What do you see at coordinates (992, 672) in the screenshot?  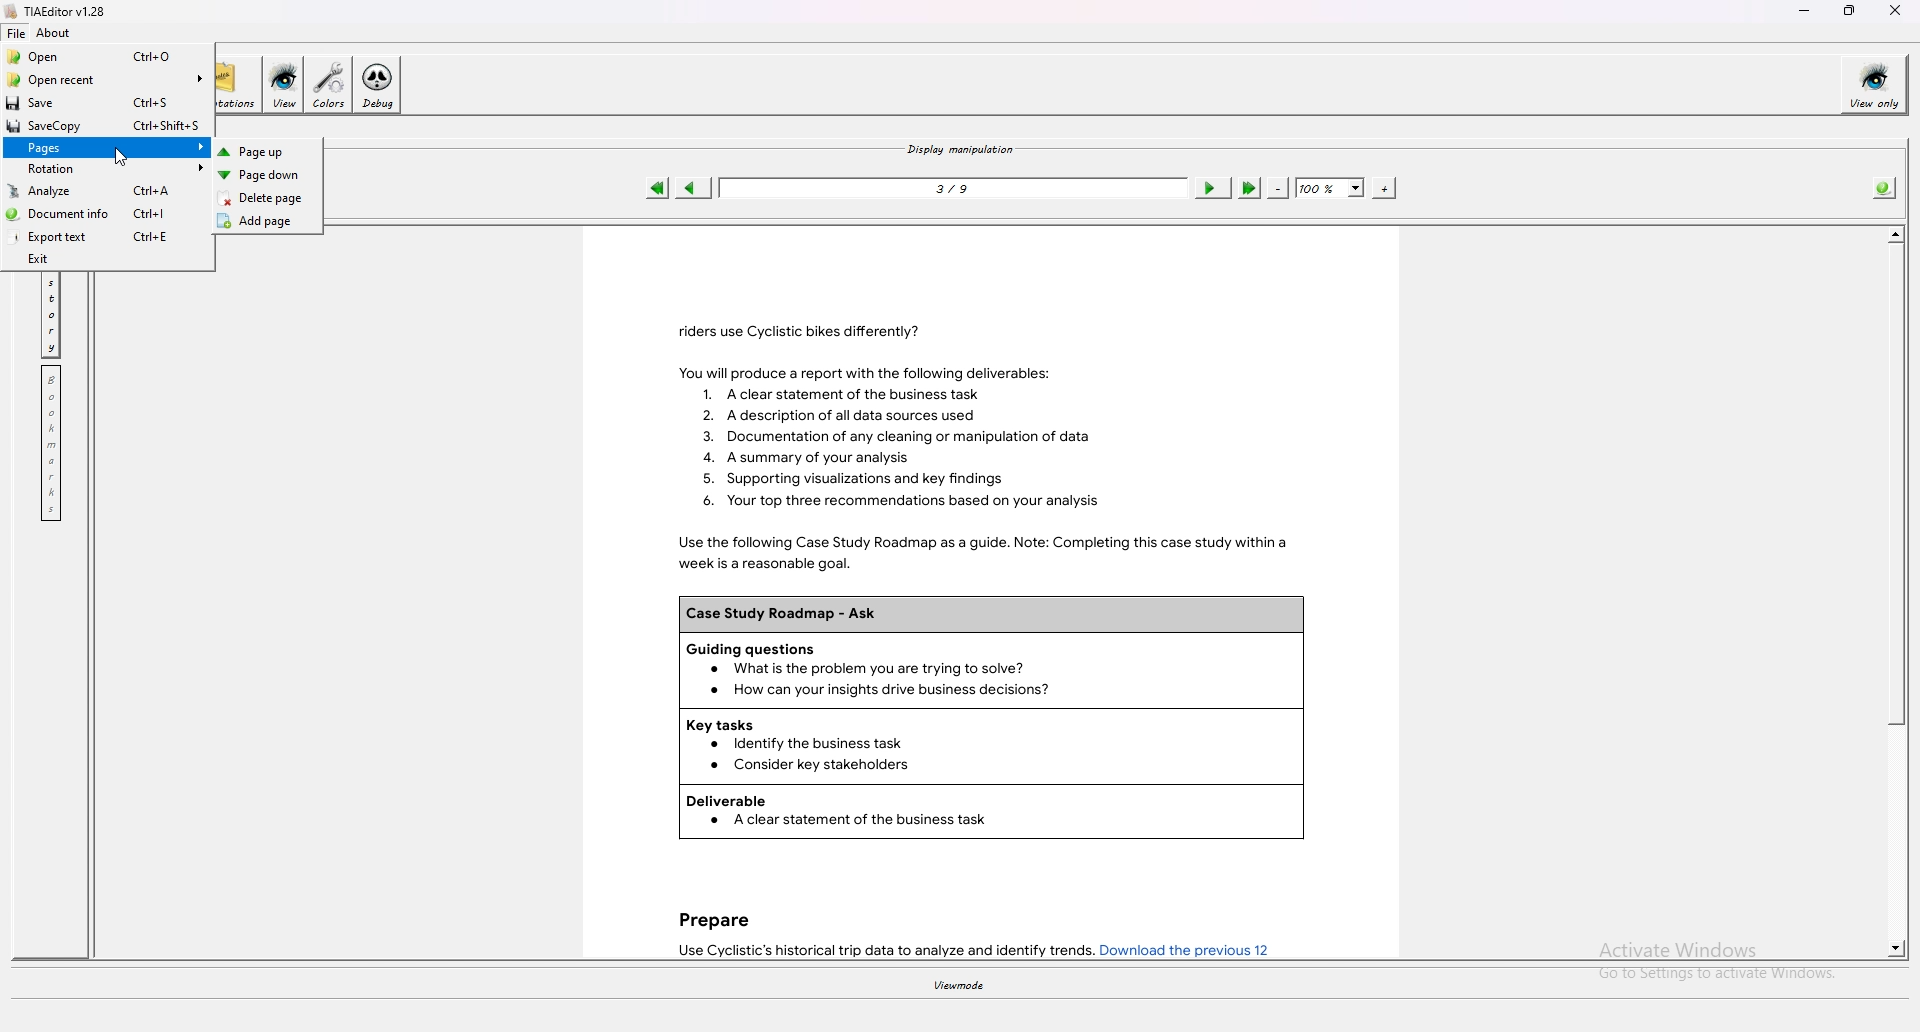 I see `Guiding questions What is the problem you are trying to solve?How can your insights drive business decisions?` at bounding box center [992, 672].